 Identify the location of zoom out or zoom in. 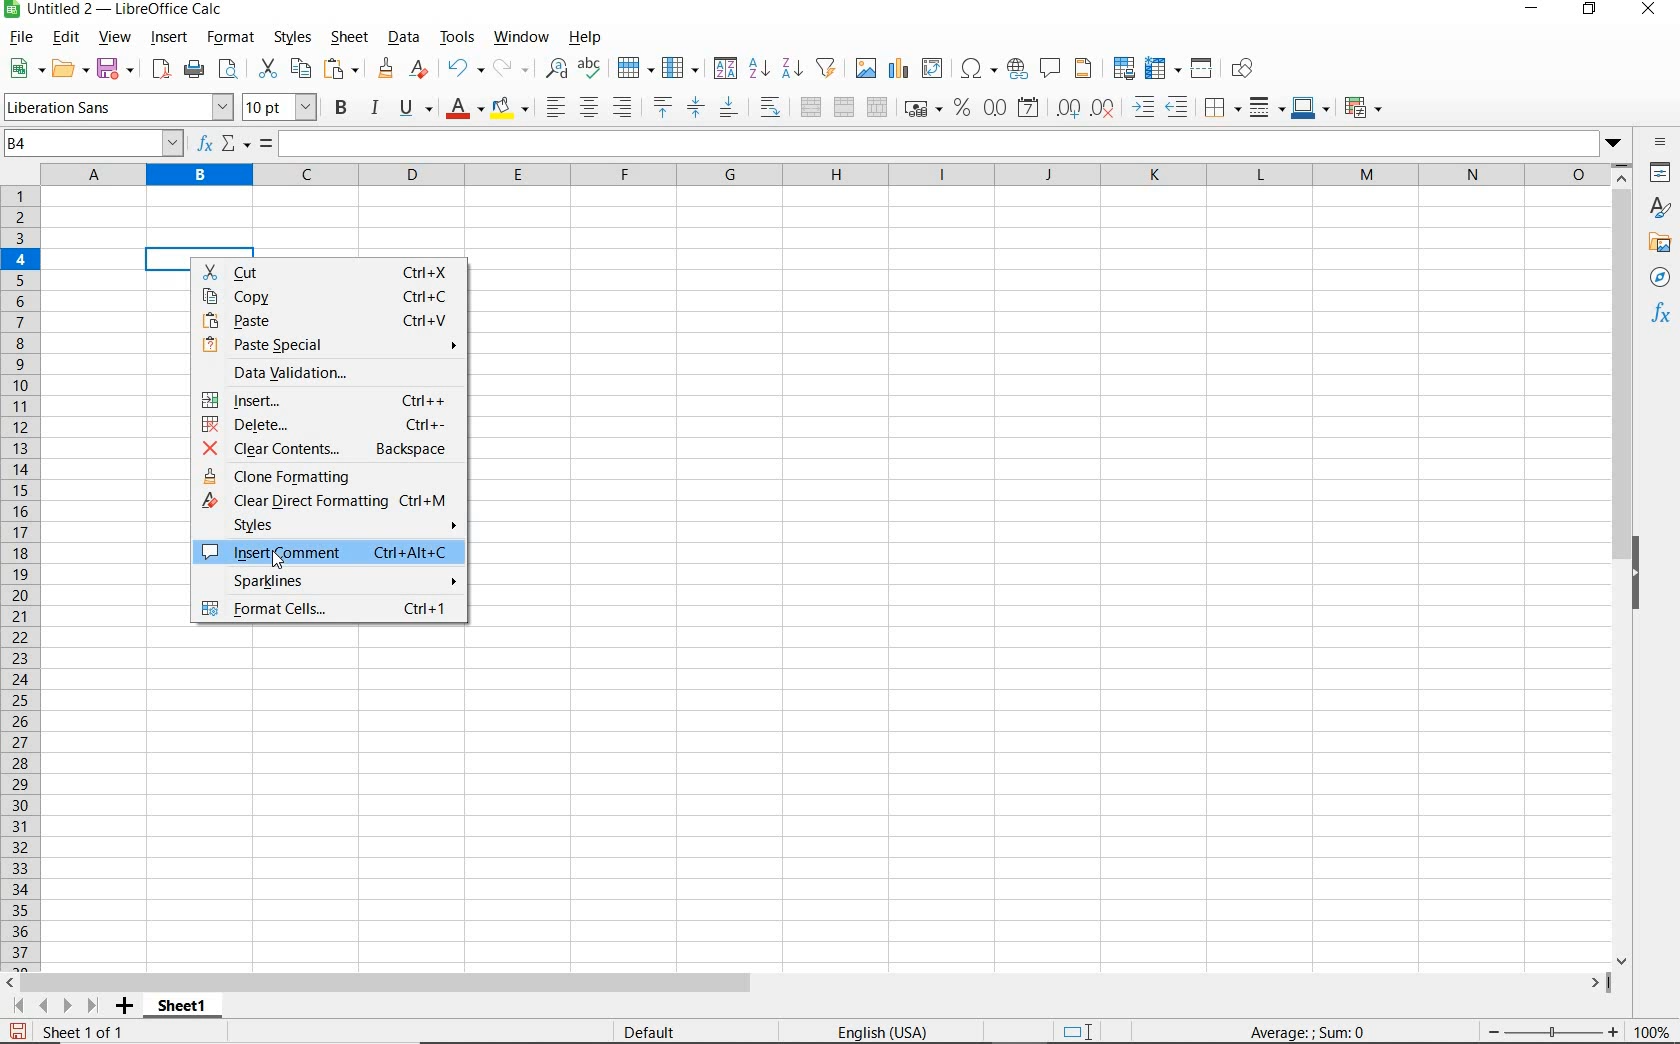
(1551, 1029).